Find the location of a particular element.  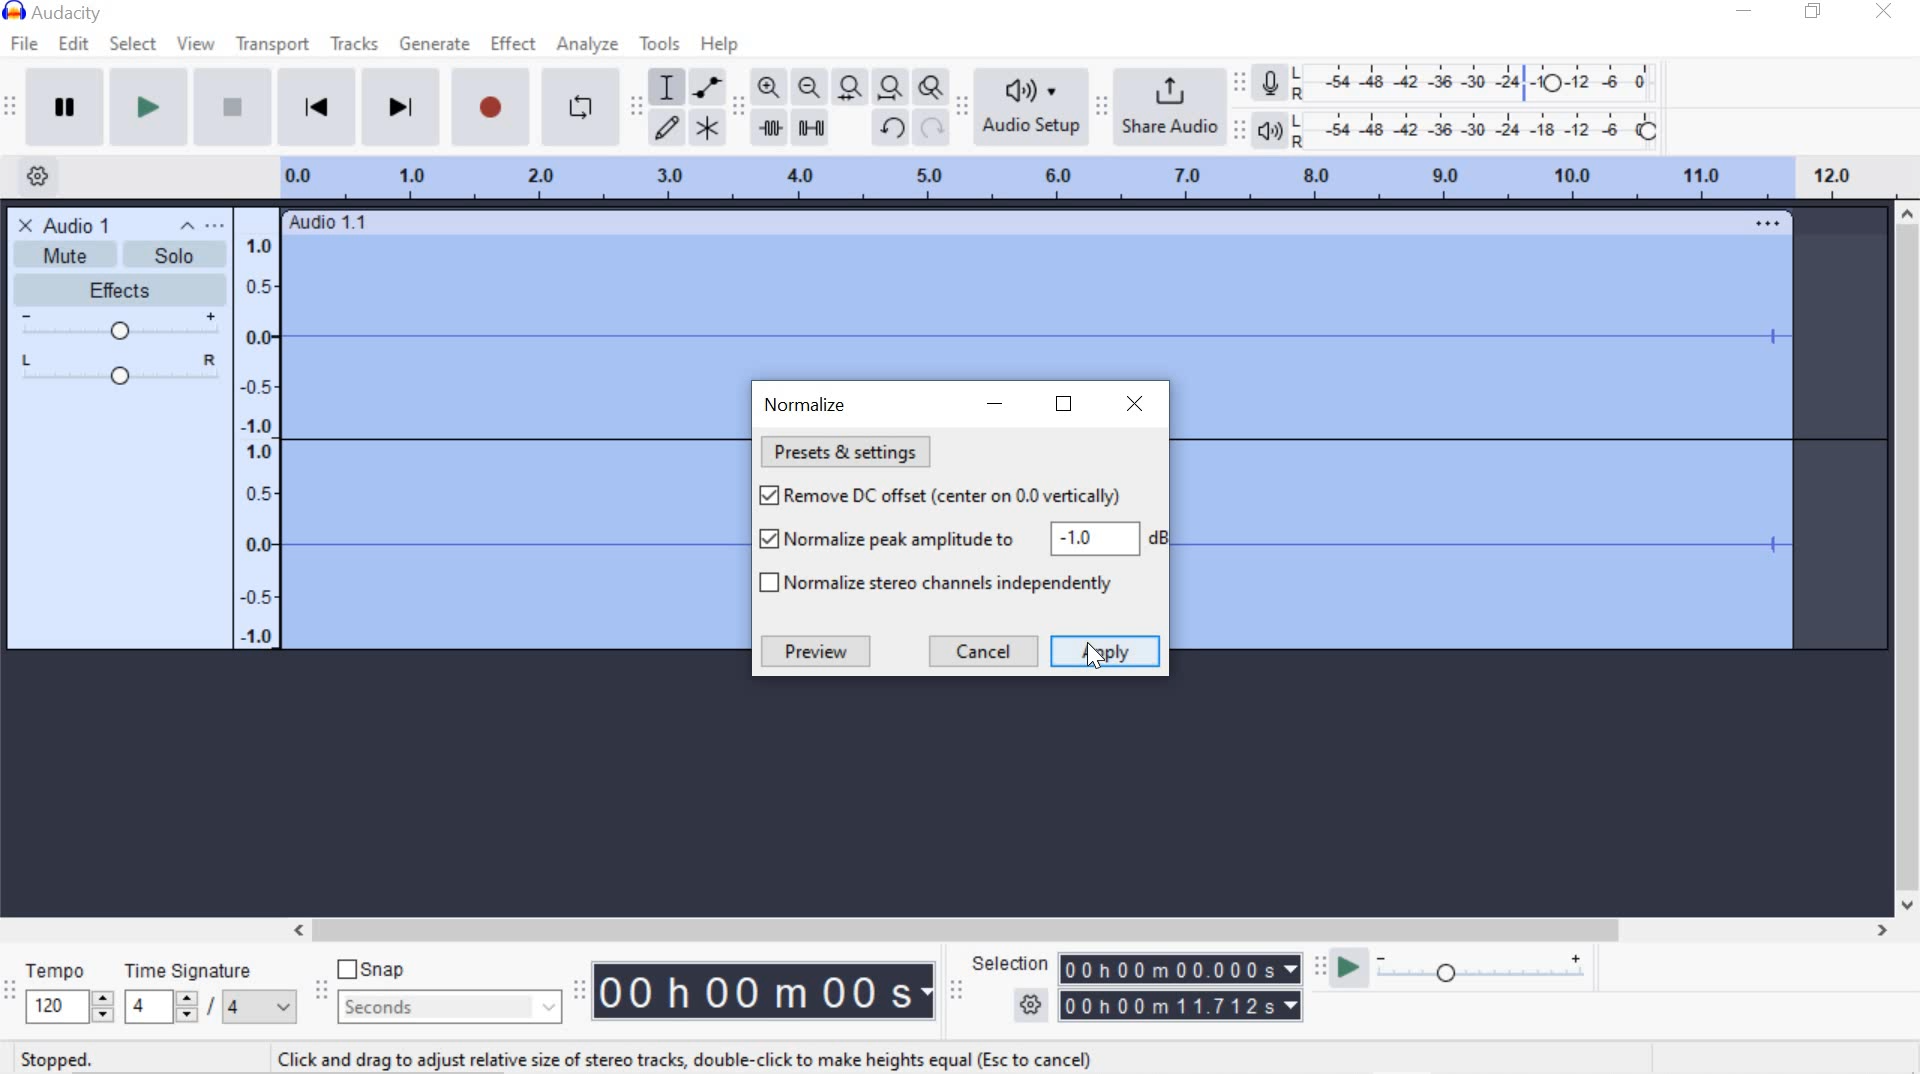

transport is located at coordinates (272, 44).